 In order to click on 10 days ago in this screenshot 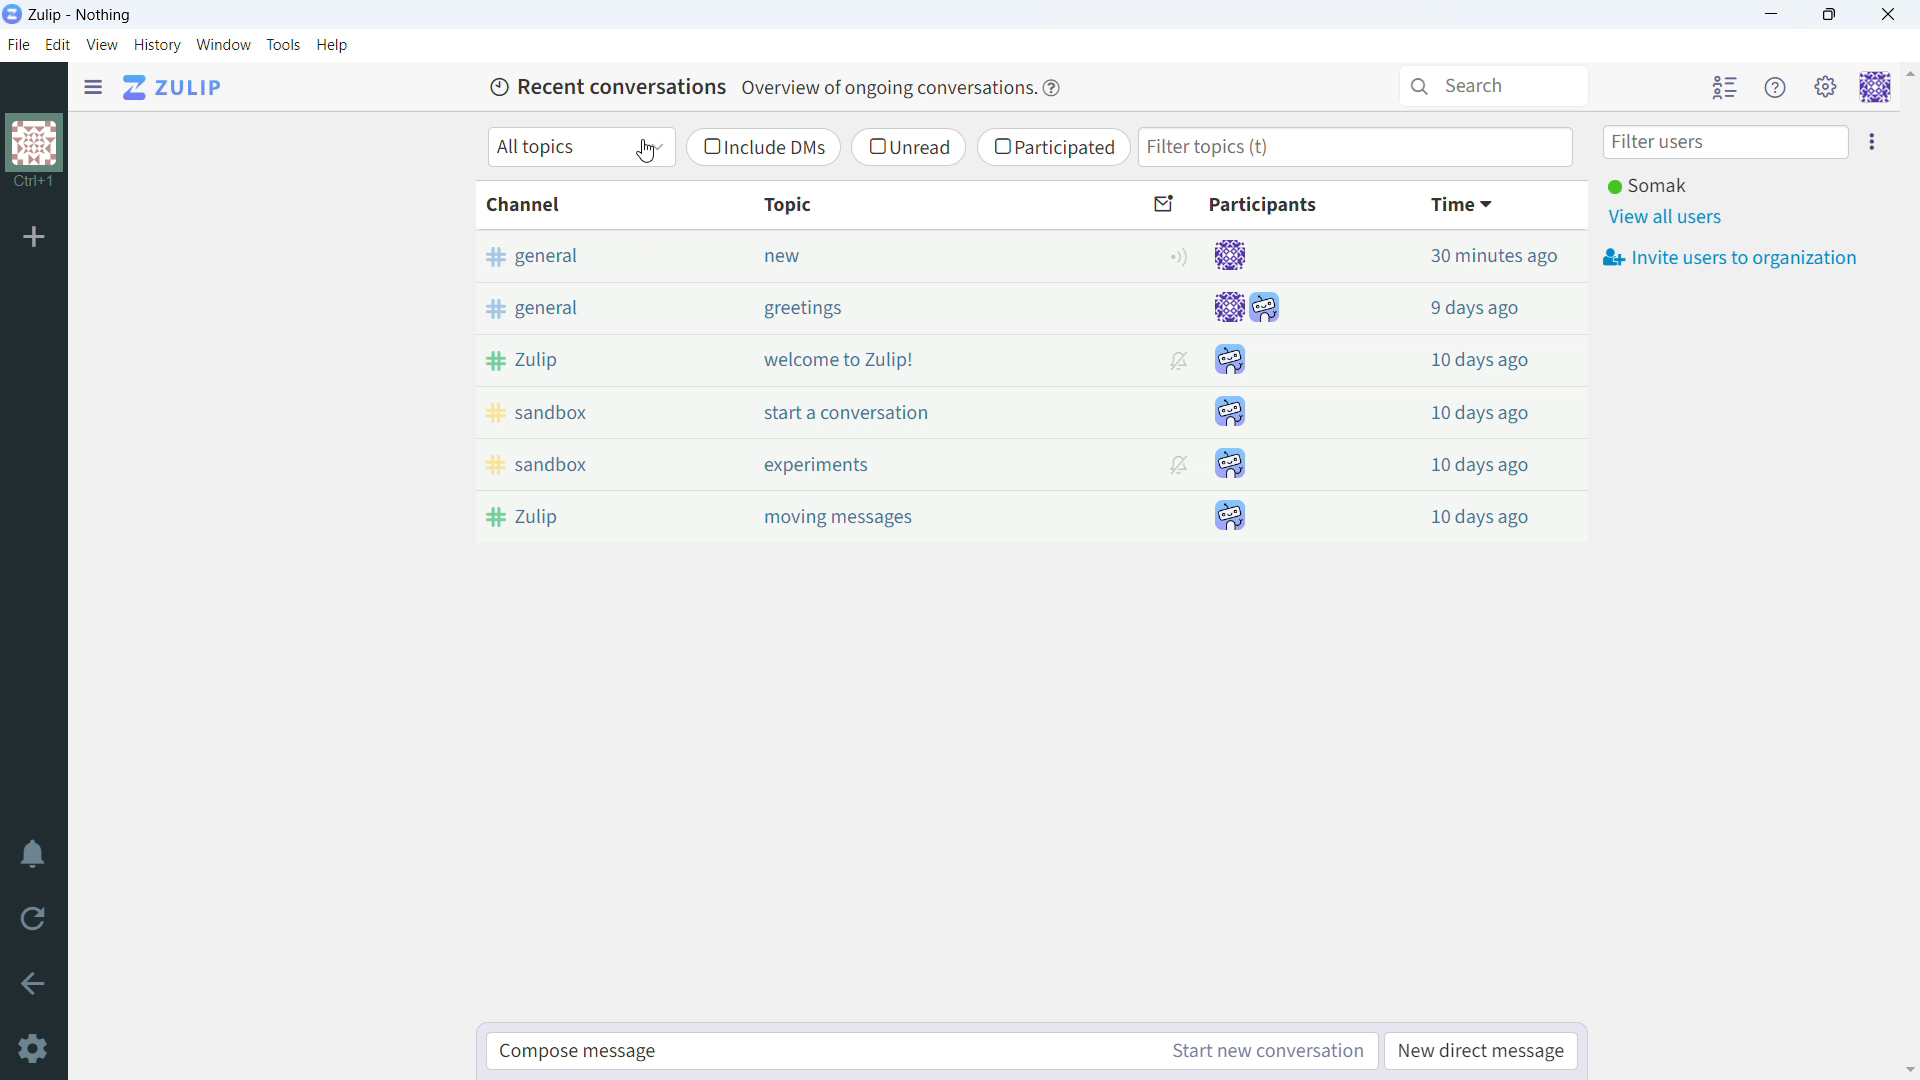, I will do `click(1480, 518)`.